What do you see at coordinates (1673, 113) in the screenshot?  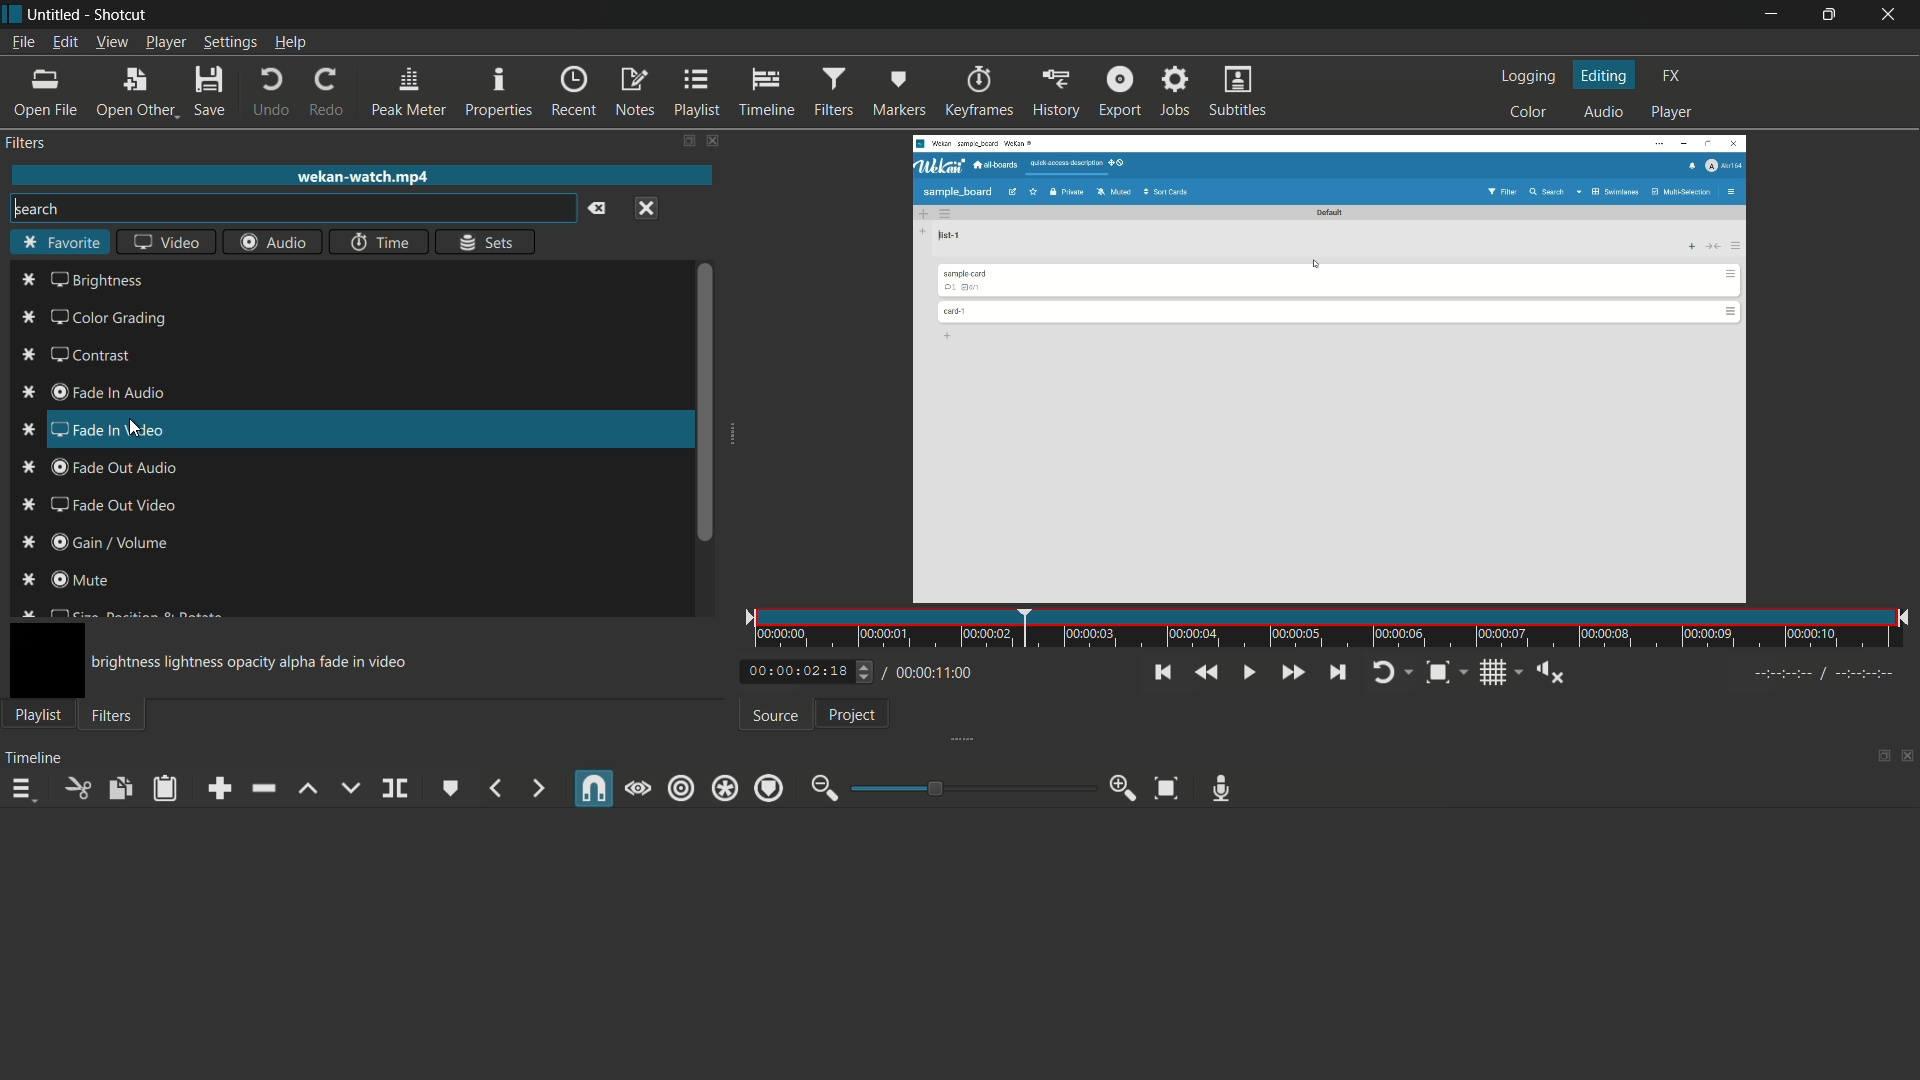 I see `player` at bounding box center [1673, 113].